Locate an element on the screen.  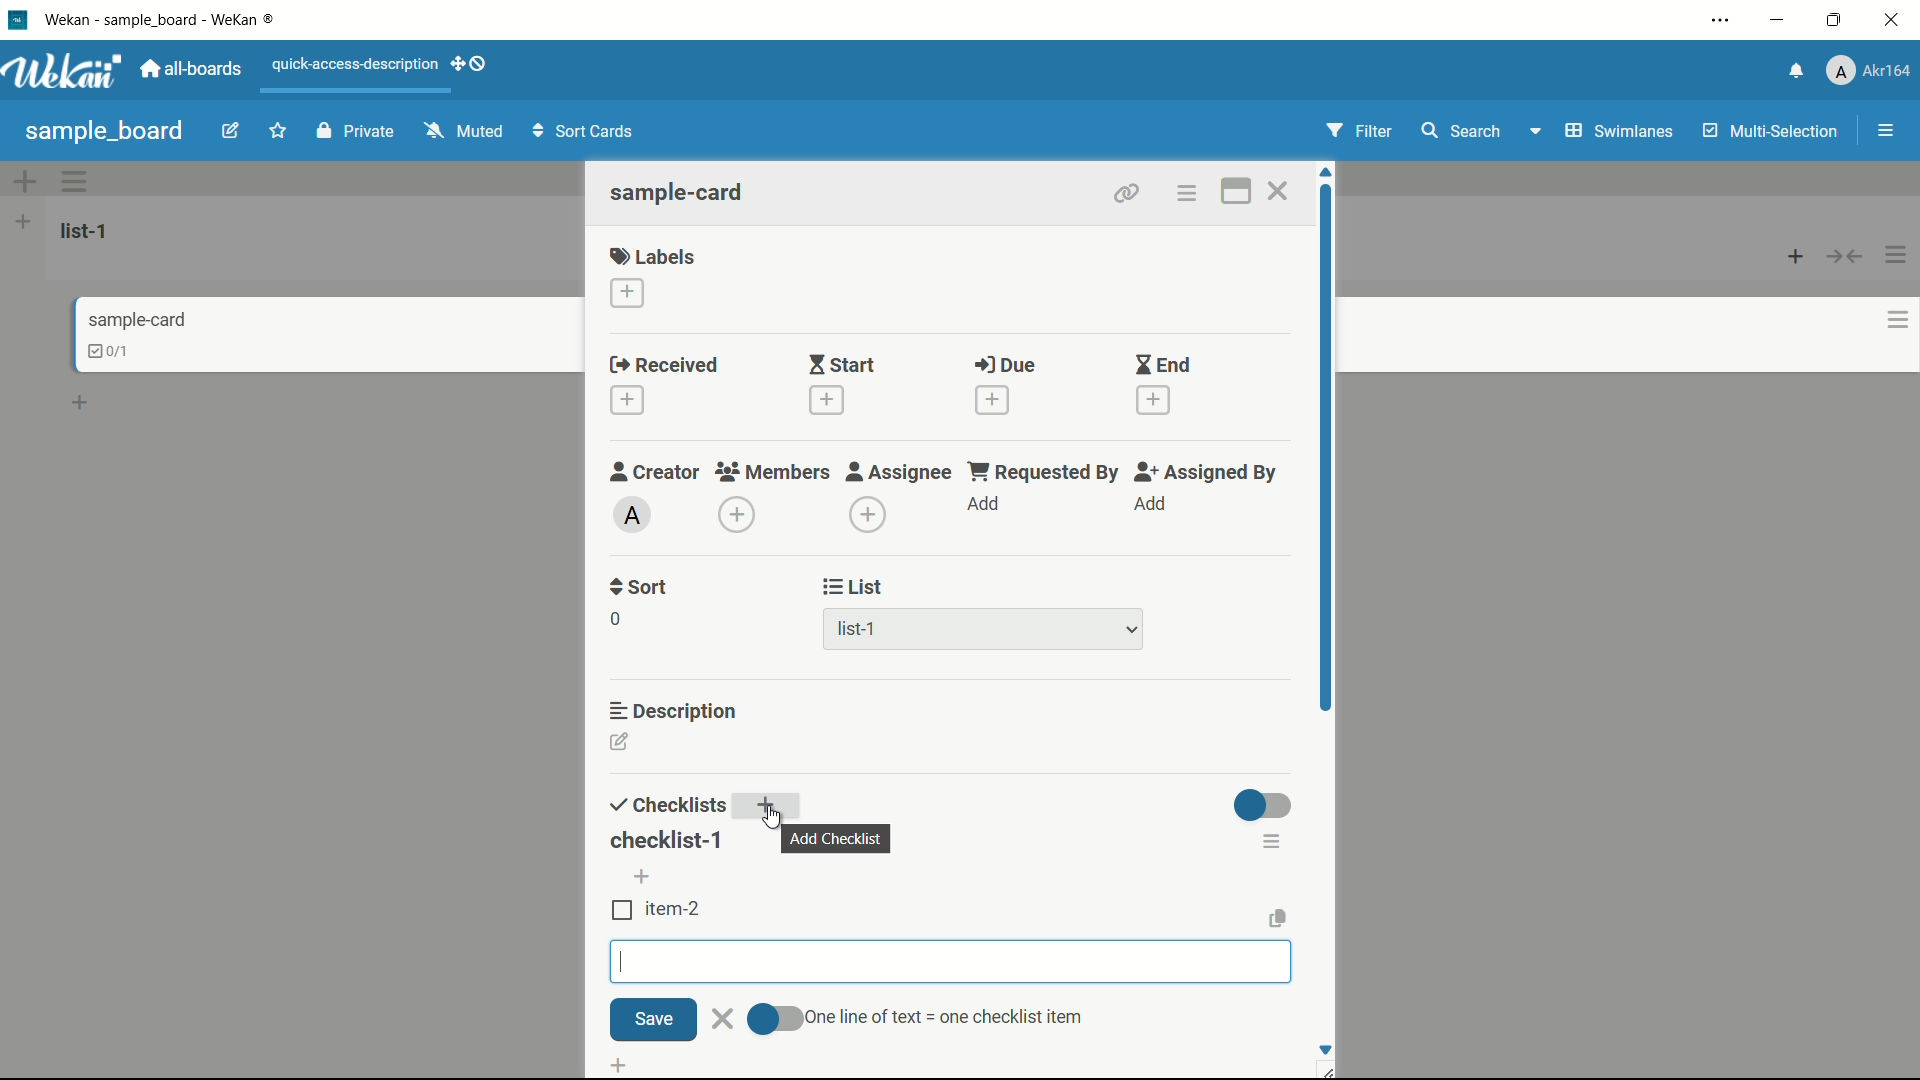
toggle button is located at coordinates (775, 1019).